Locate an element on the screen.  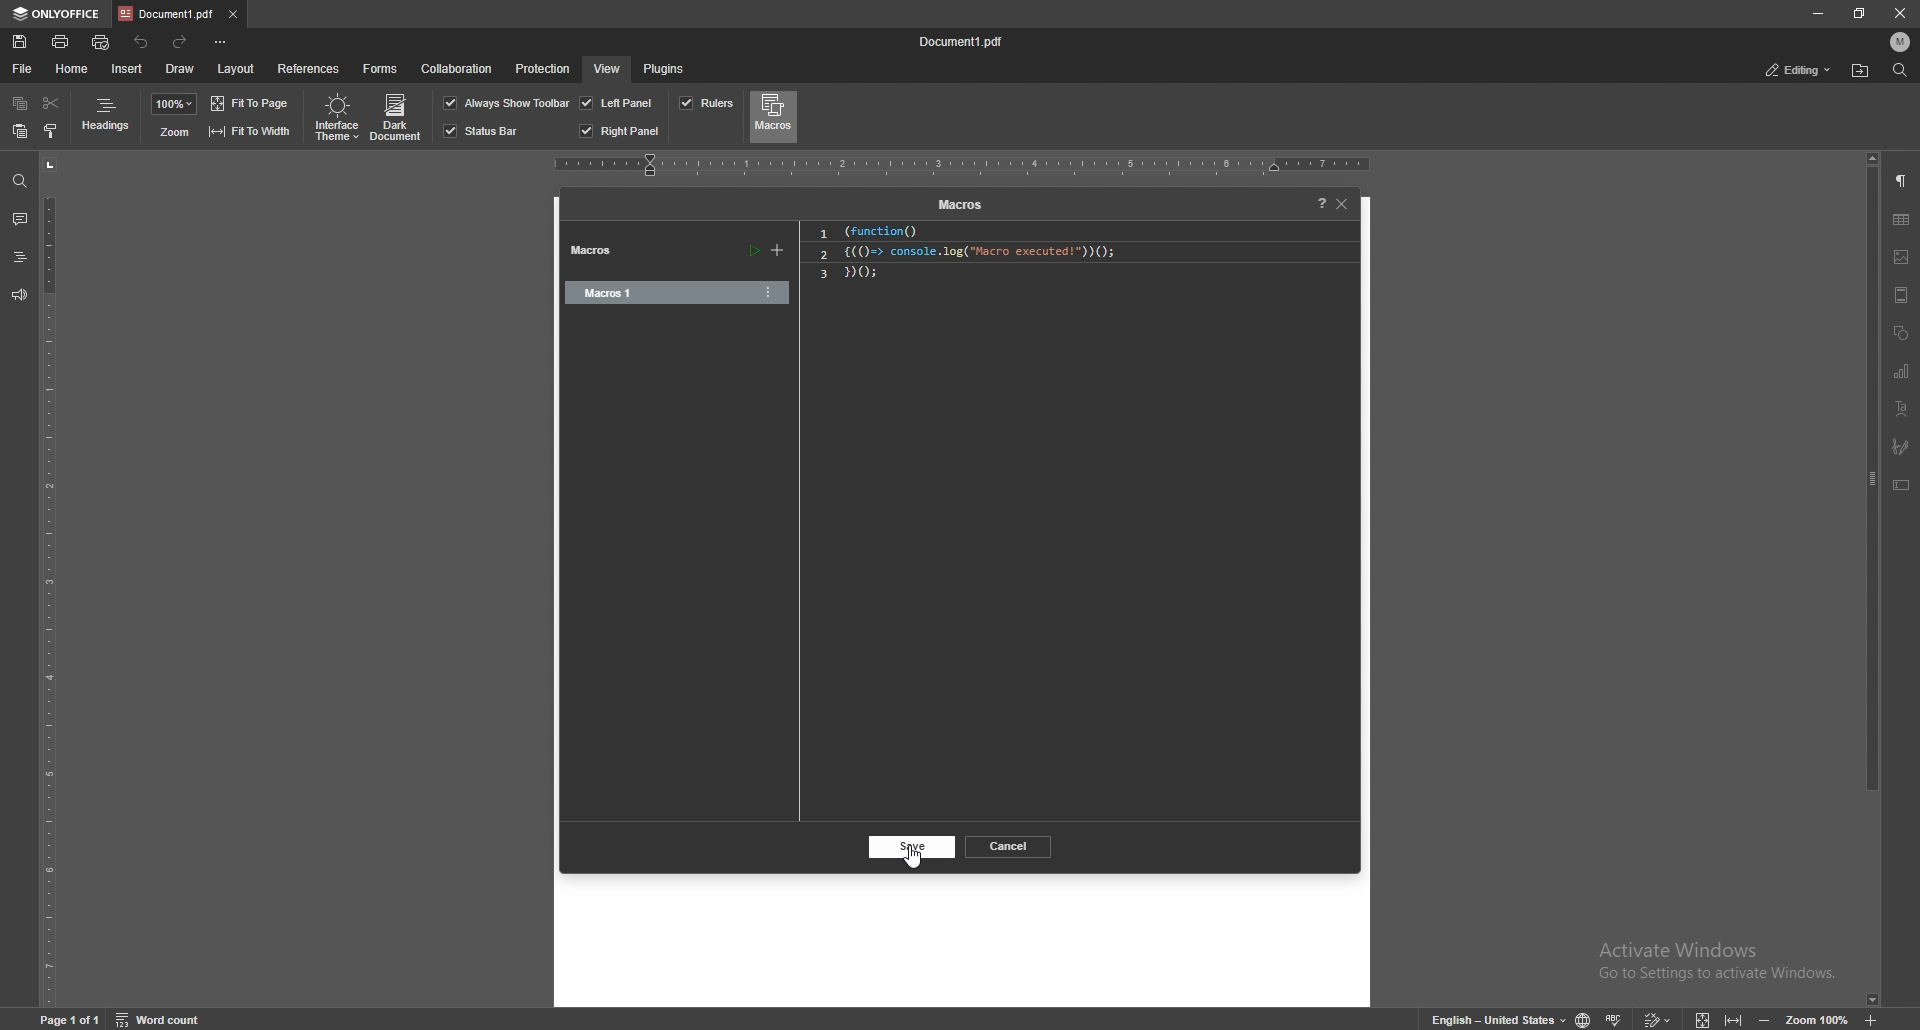
save is located at coordinates (20, 42).